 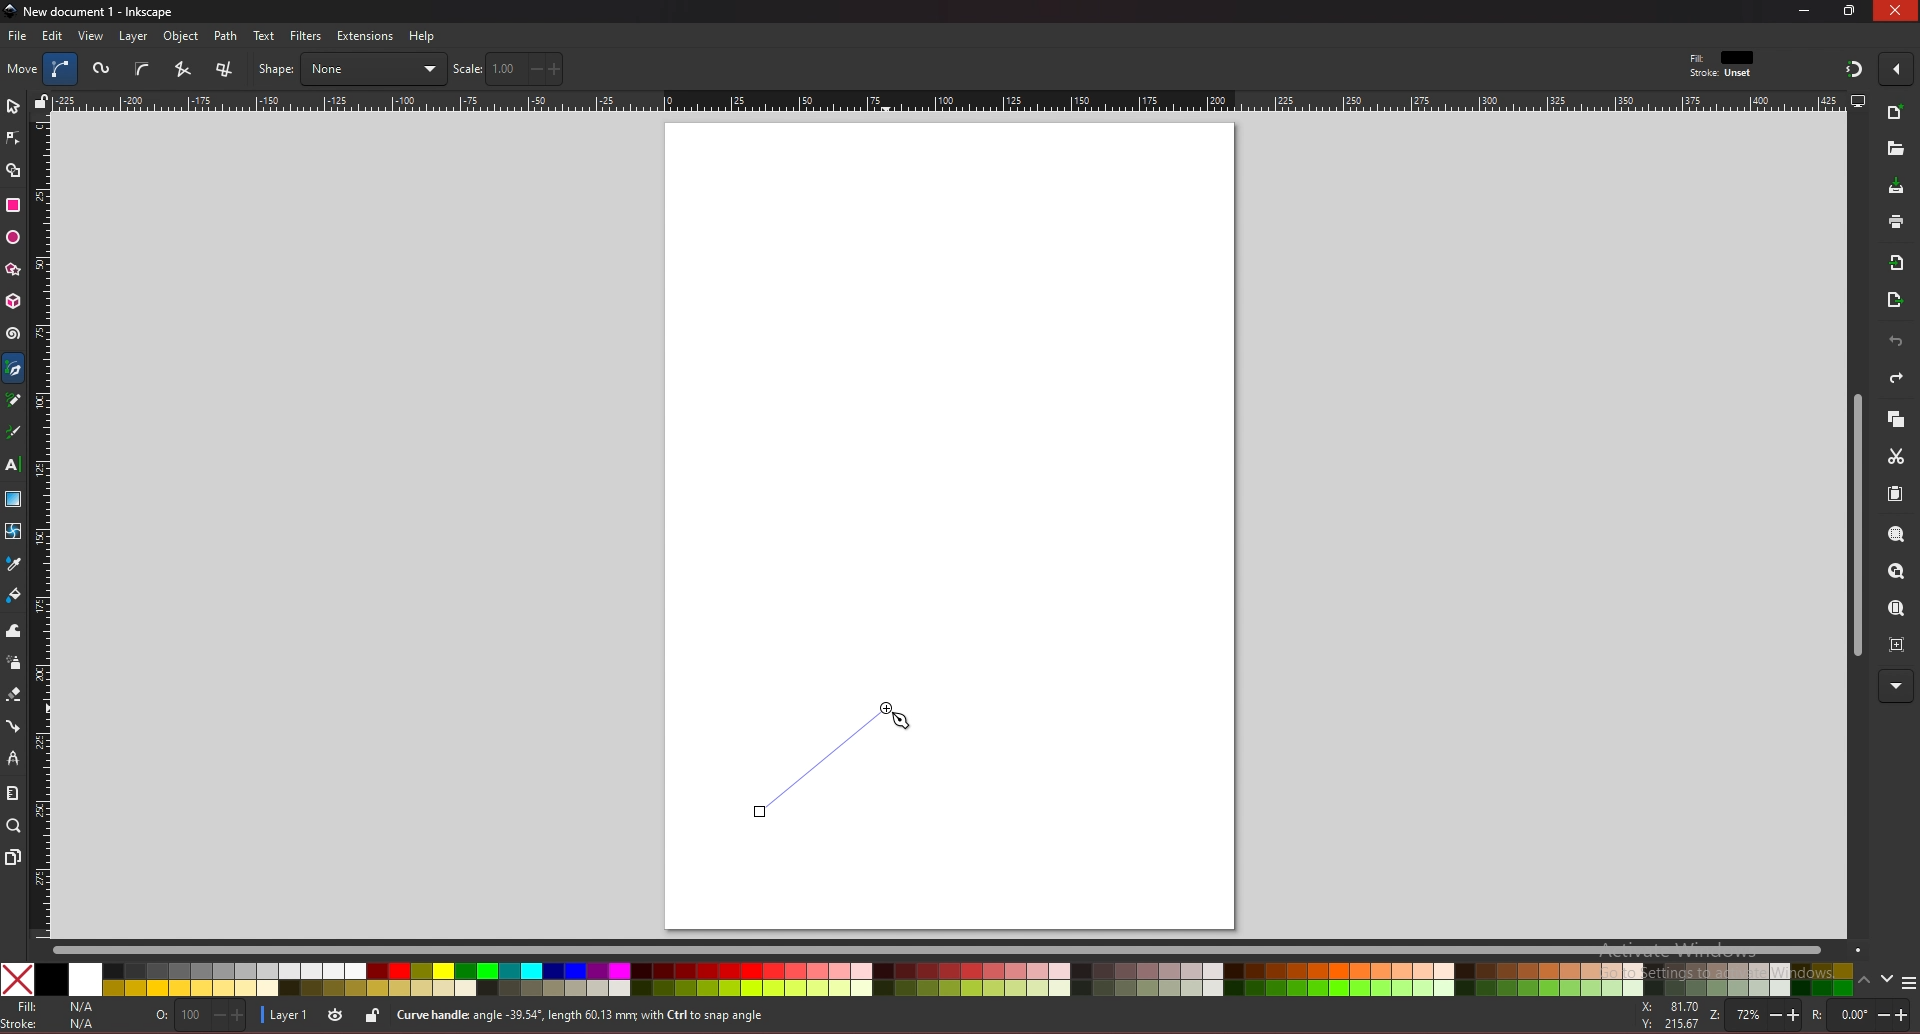 I want to click on selector, so click(x=13, y=106).